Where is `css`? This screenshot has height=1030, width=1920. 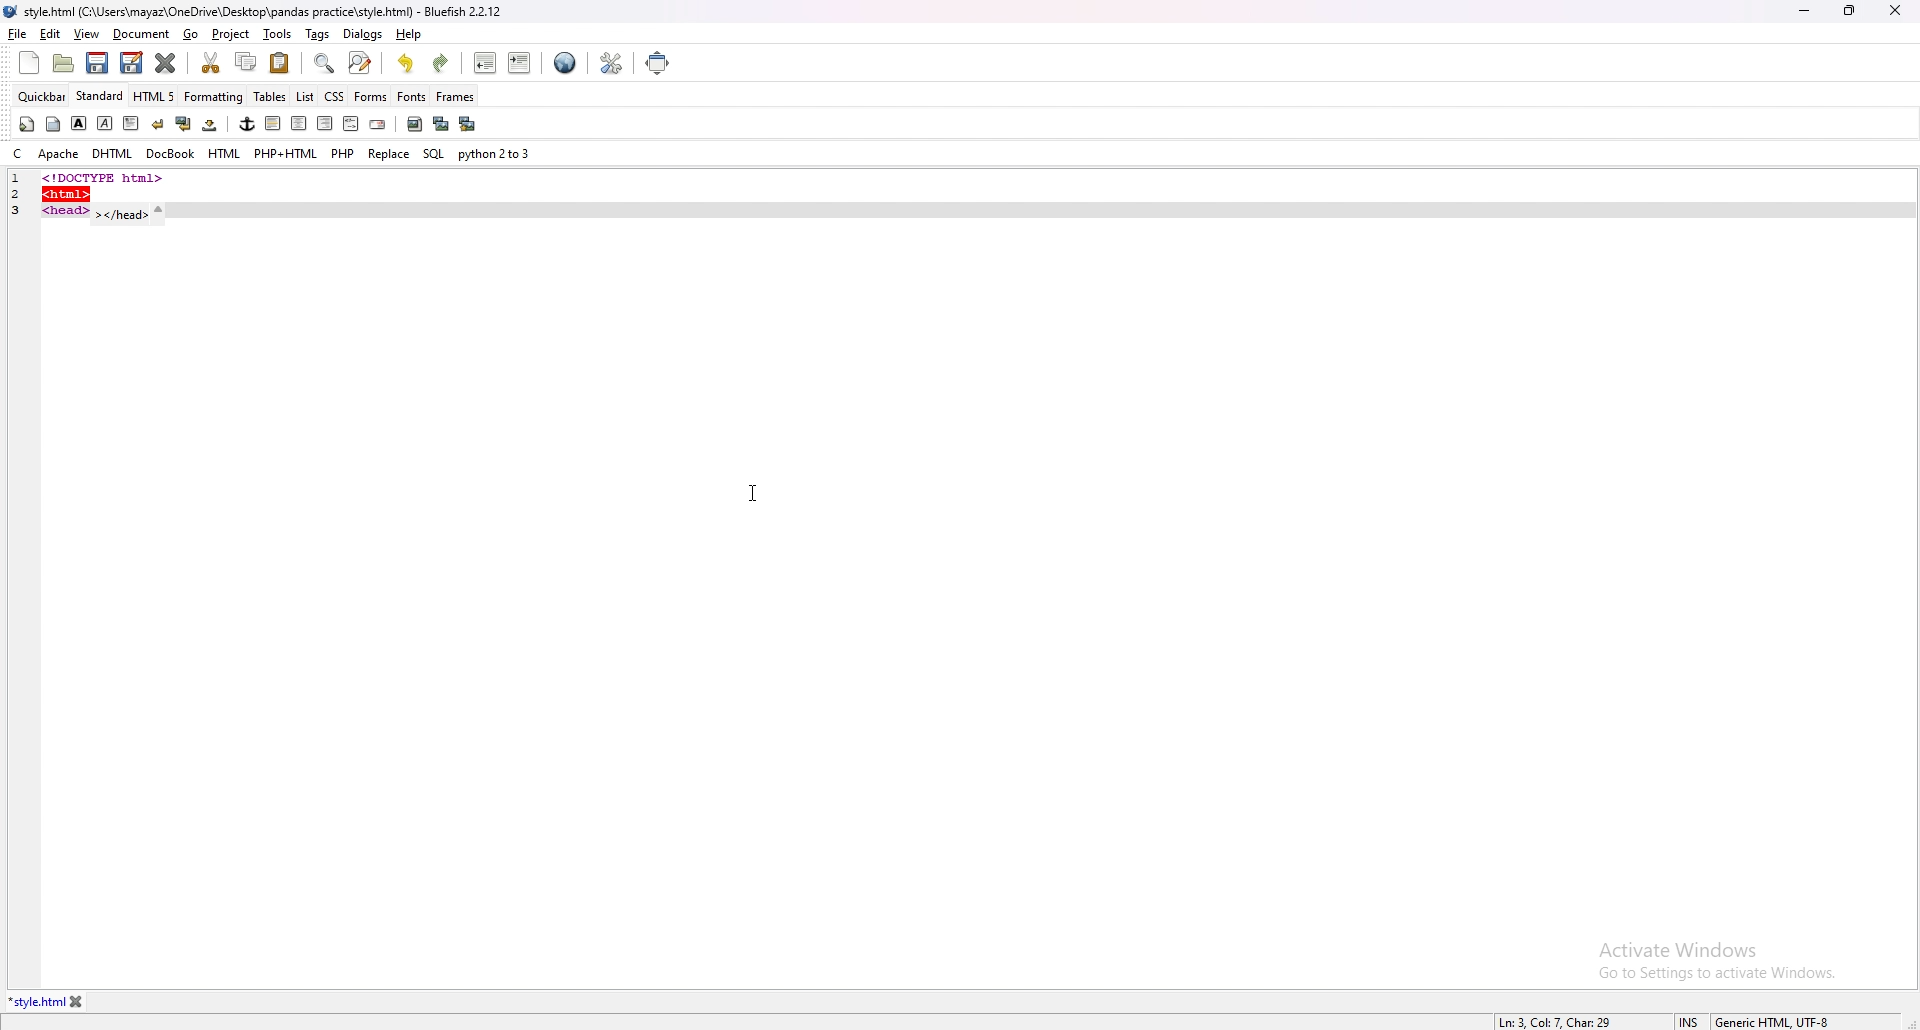 css is located at coordinates (335, 95).